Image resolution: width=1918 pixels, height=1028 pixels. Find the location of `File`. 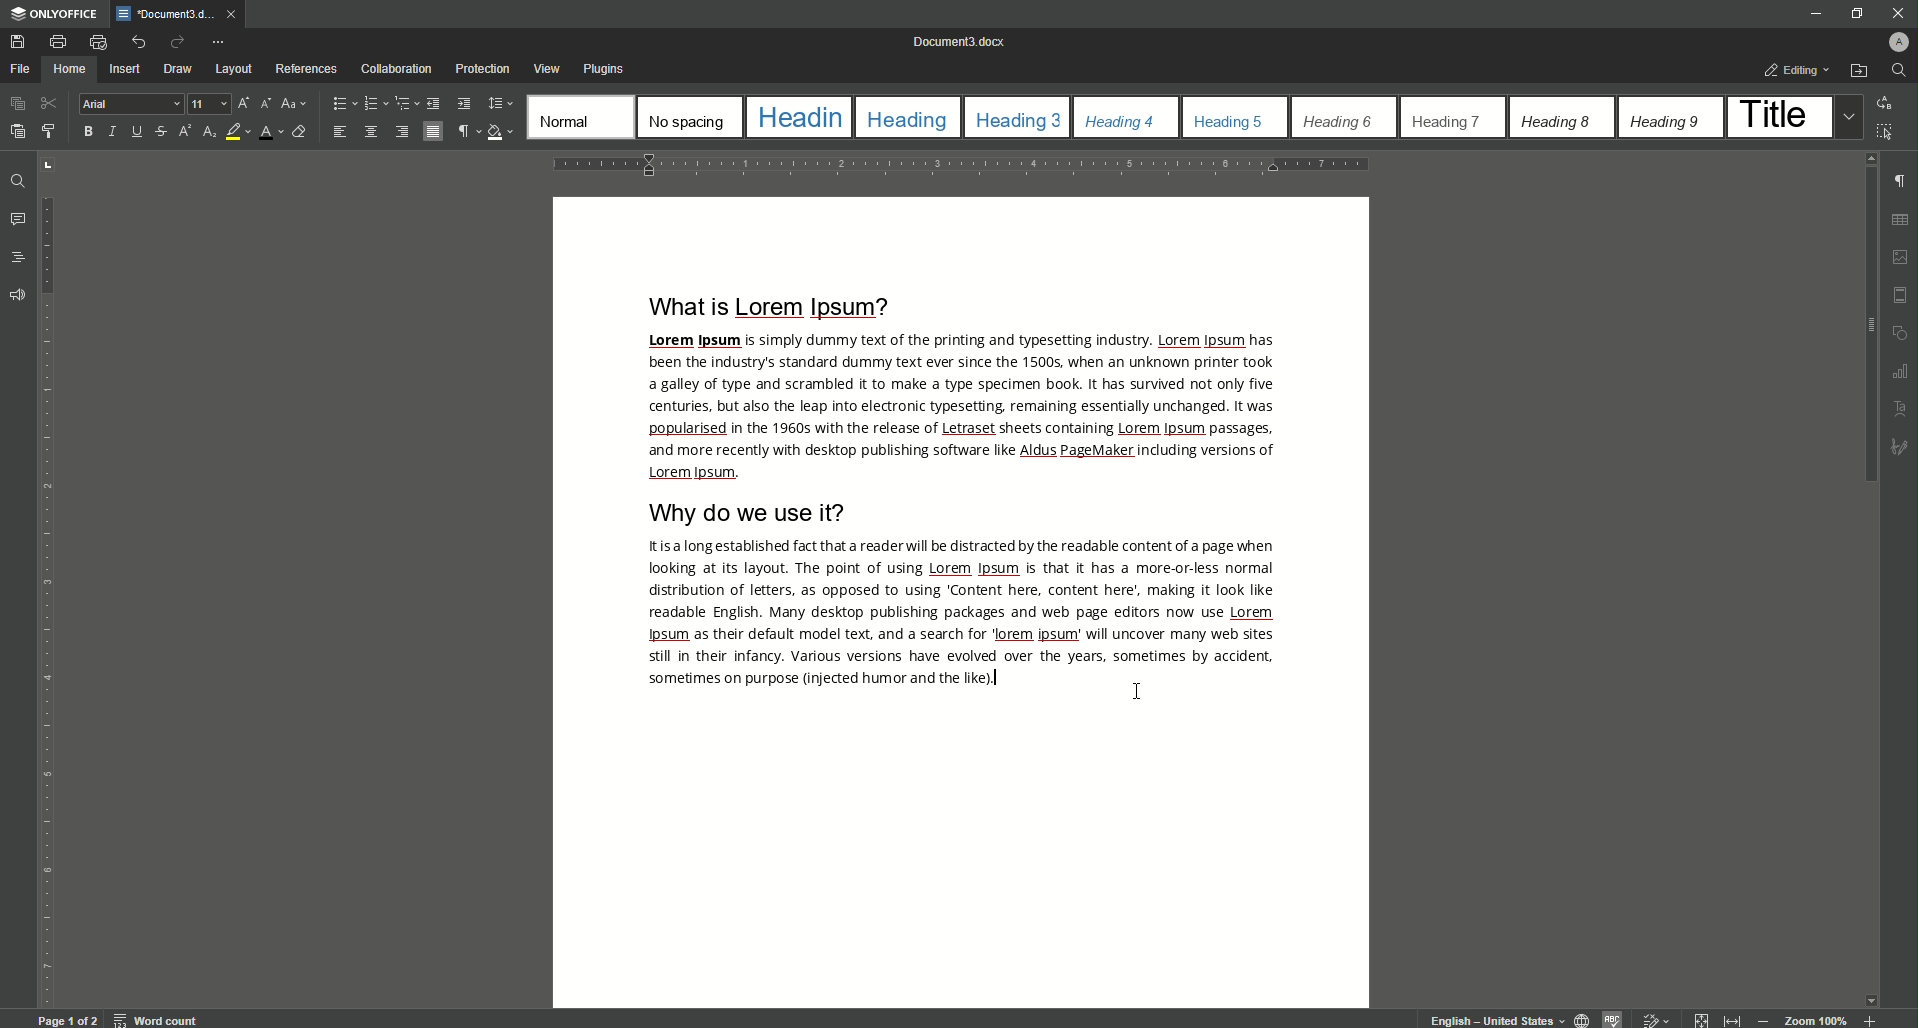

File is located at coordinates (23, 69).